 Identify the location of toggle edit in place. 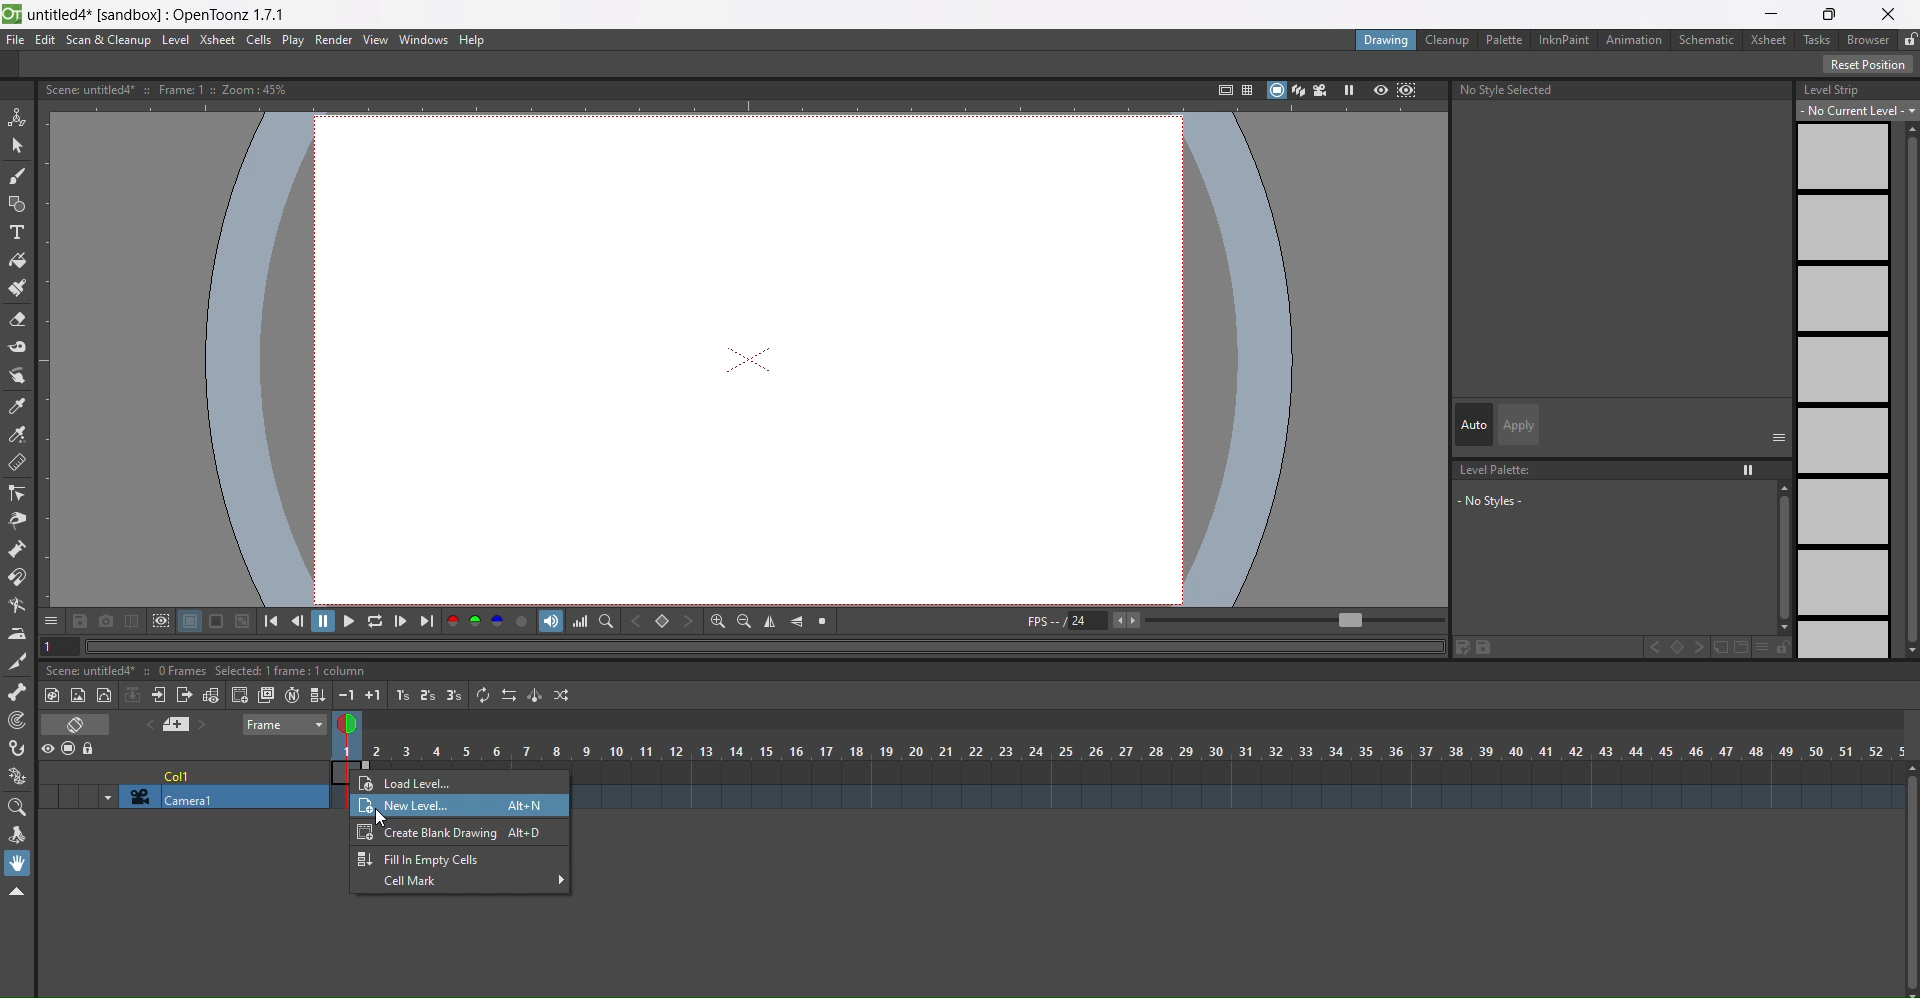
(209, 694).